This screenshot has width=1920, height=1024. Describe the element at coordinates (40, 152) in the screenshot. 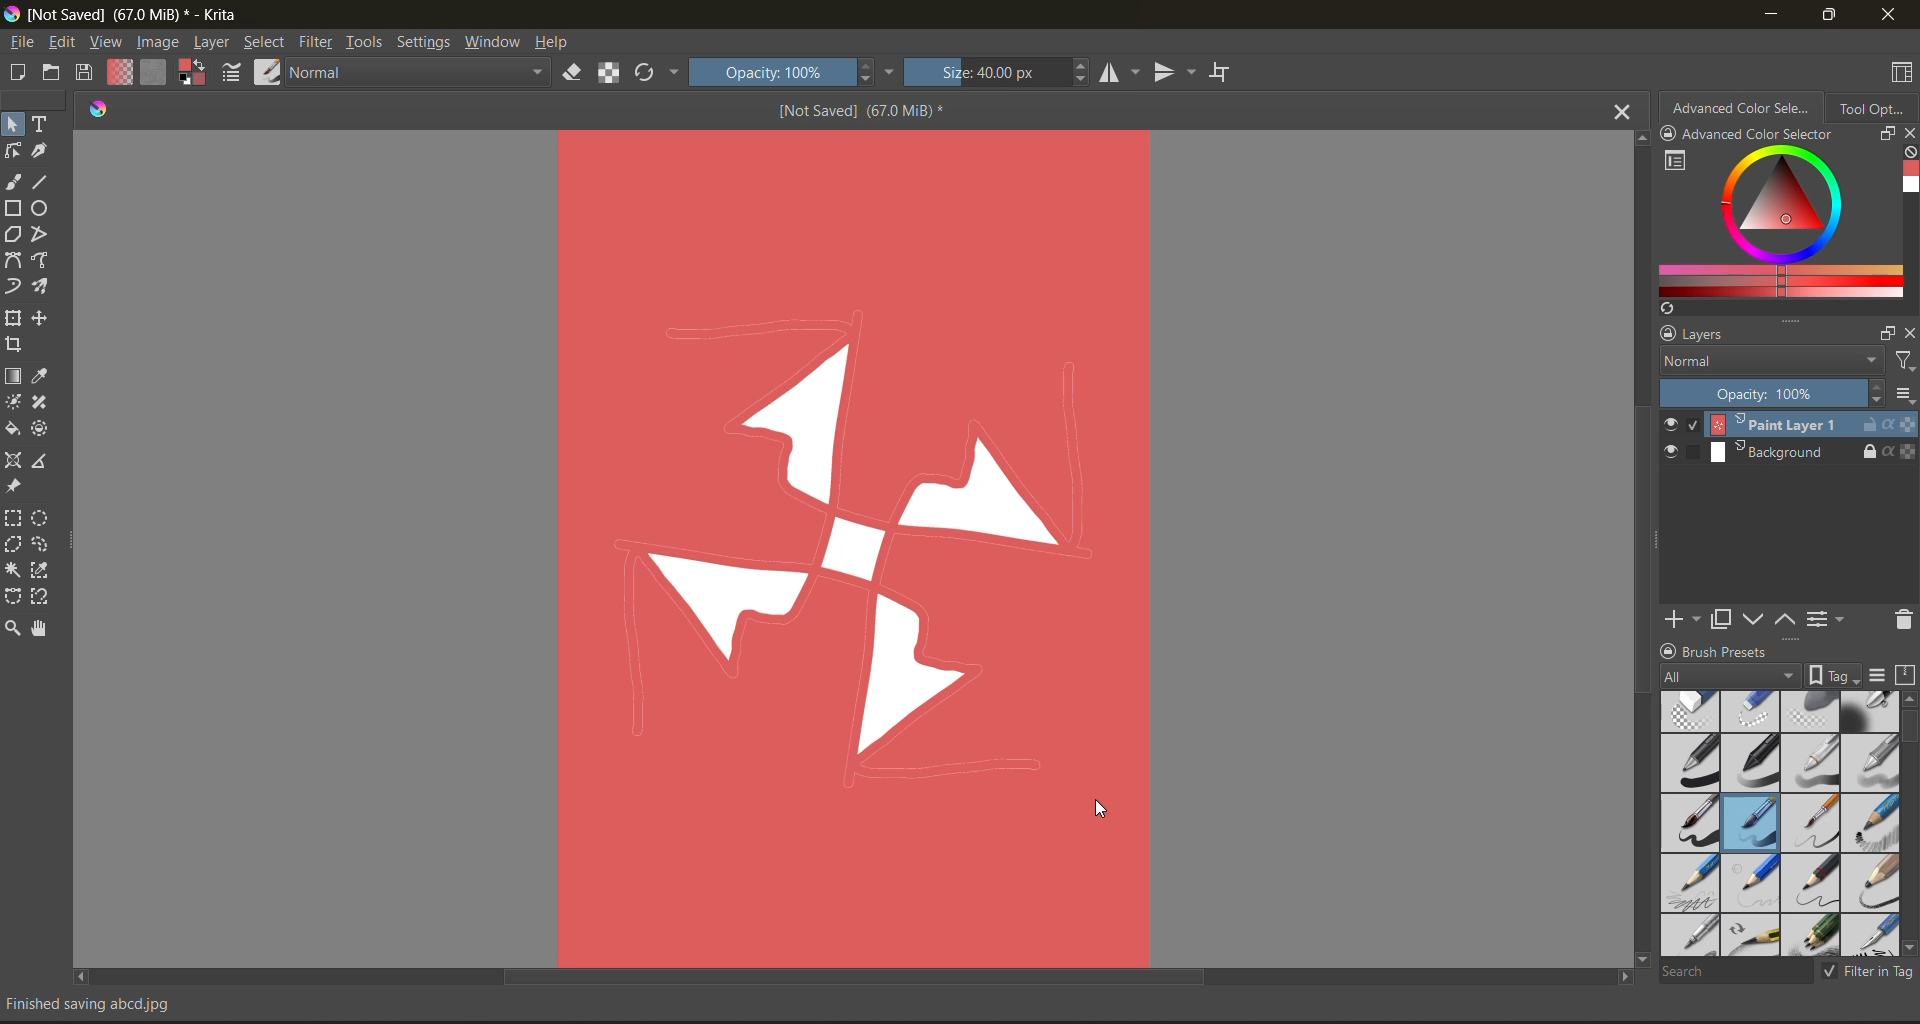

I see `tools` at that location.